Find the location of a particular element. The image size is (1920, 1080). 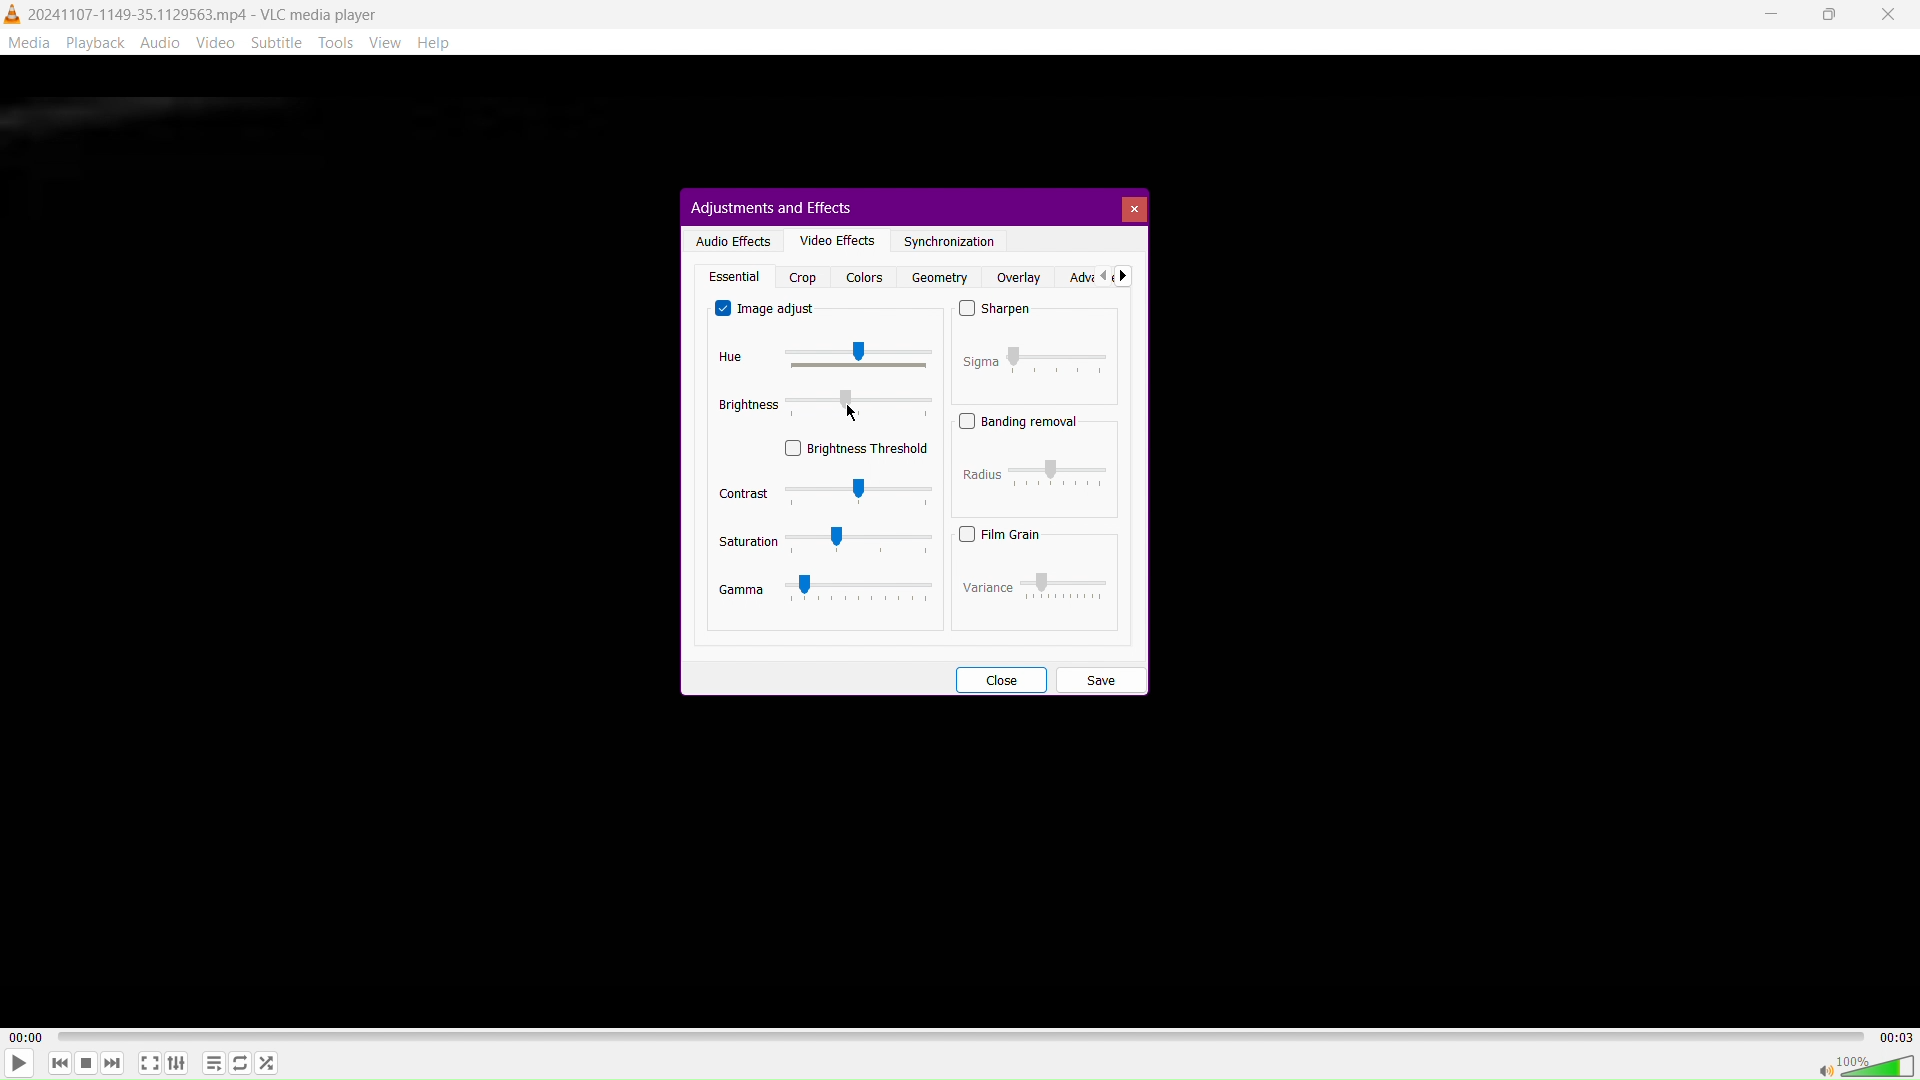

Skip Back is located at coordinates (58, 1064).